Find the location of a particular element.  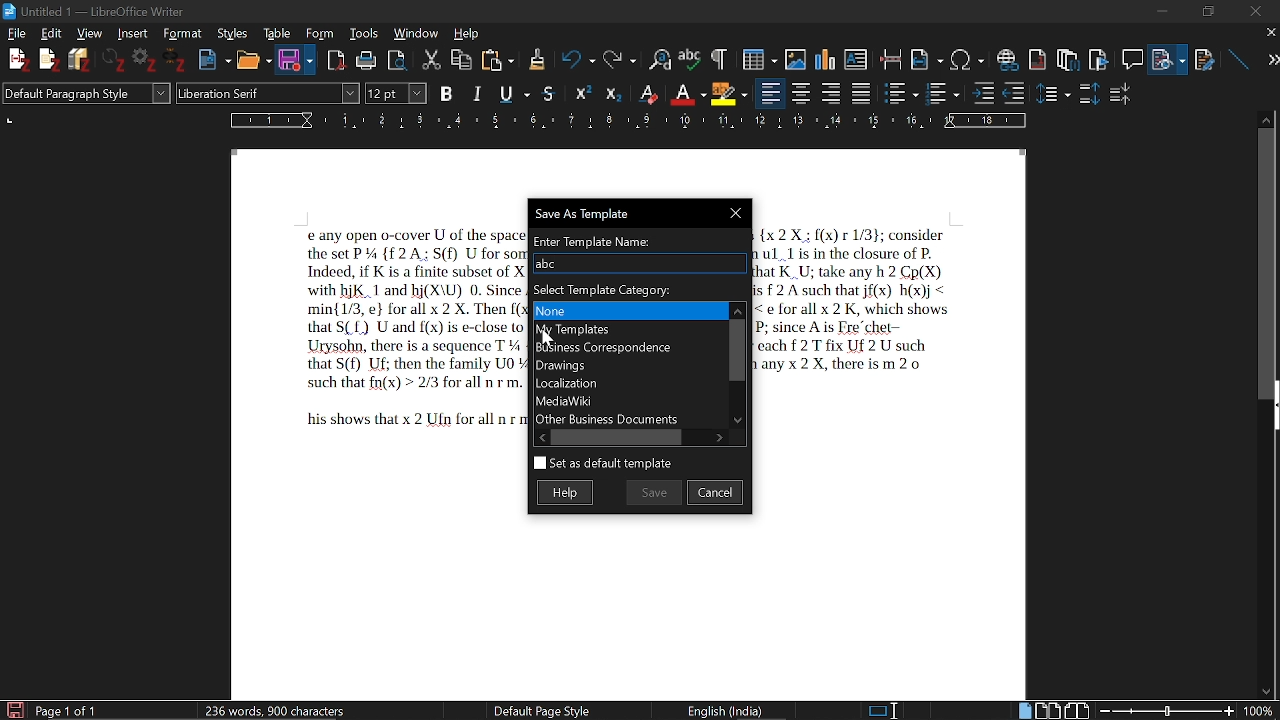

Format is located at coordinates (180, 33).